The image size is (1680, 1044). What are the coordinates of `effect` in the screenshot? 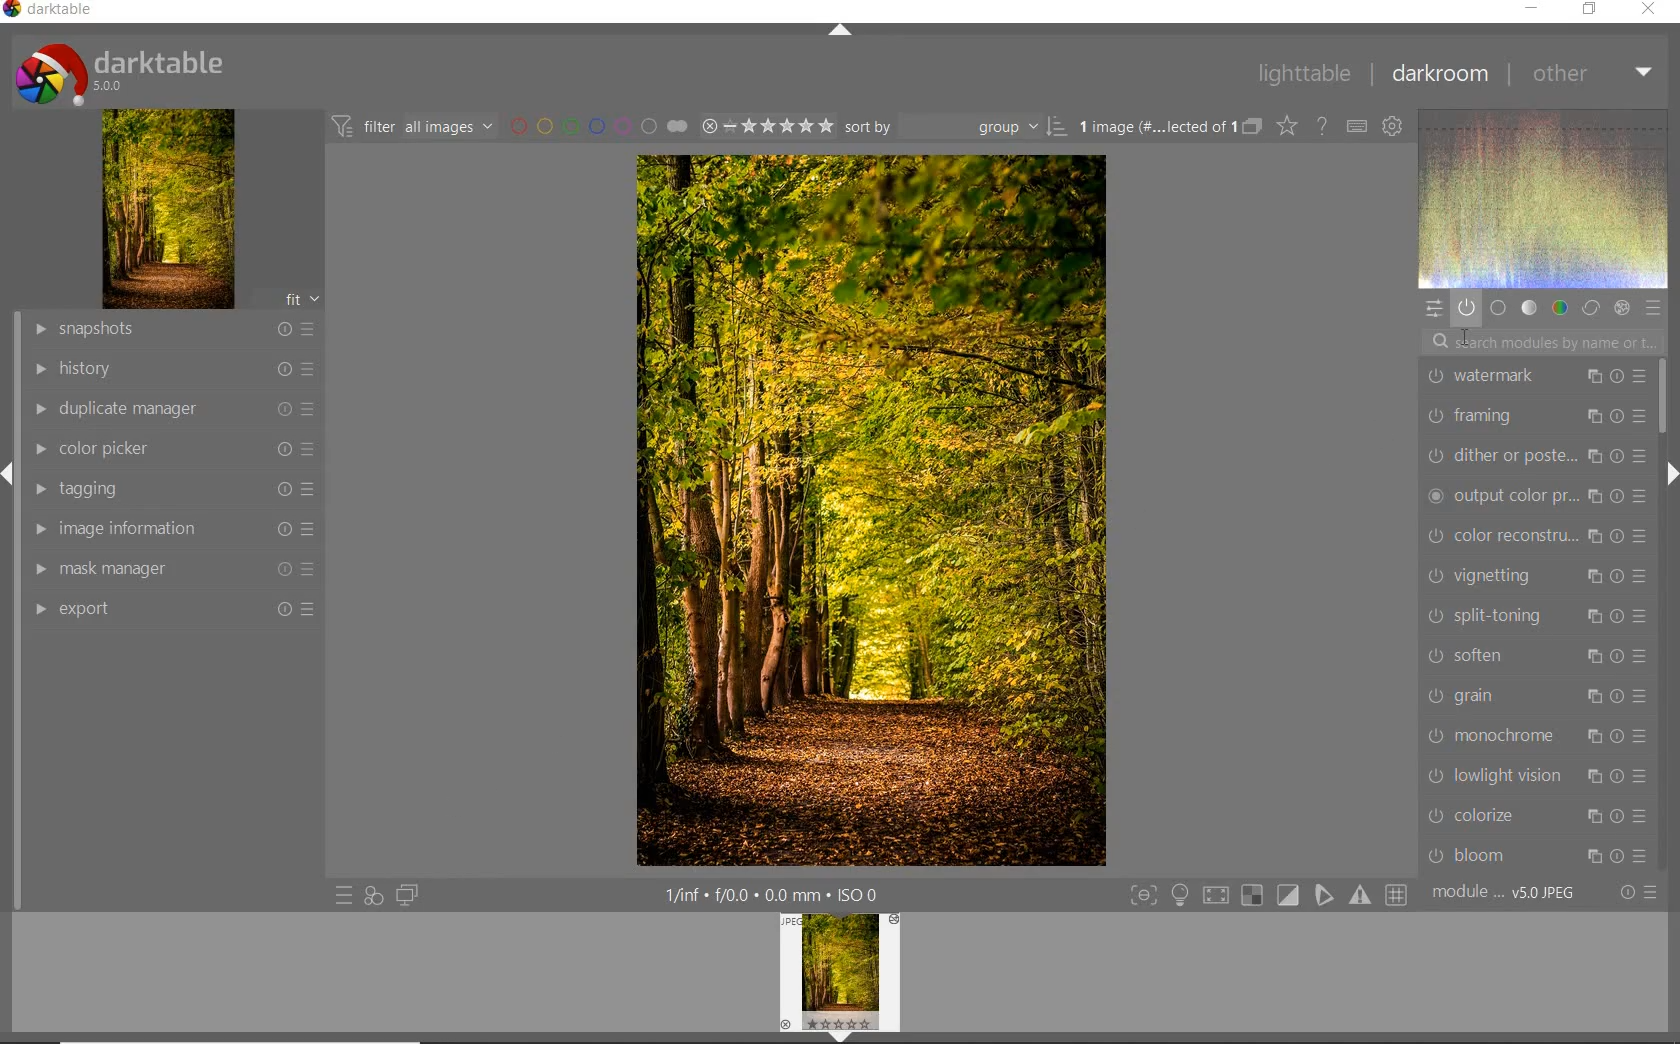 It's located at (1622, 306).